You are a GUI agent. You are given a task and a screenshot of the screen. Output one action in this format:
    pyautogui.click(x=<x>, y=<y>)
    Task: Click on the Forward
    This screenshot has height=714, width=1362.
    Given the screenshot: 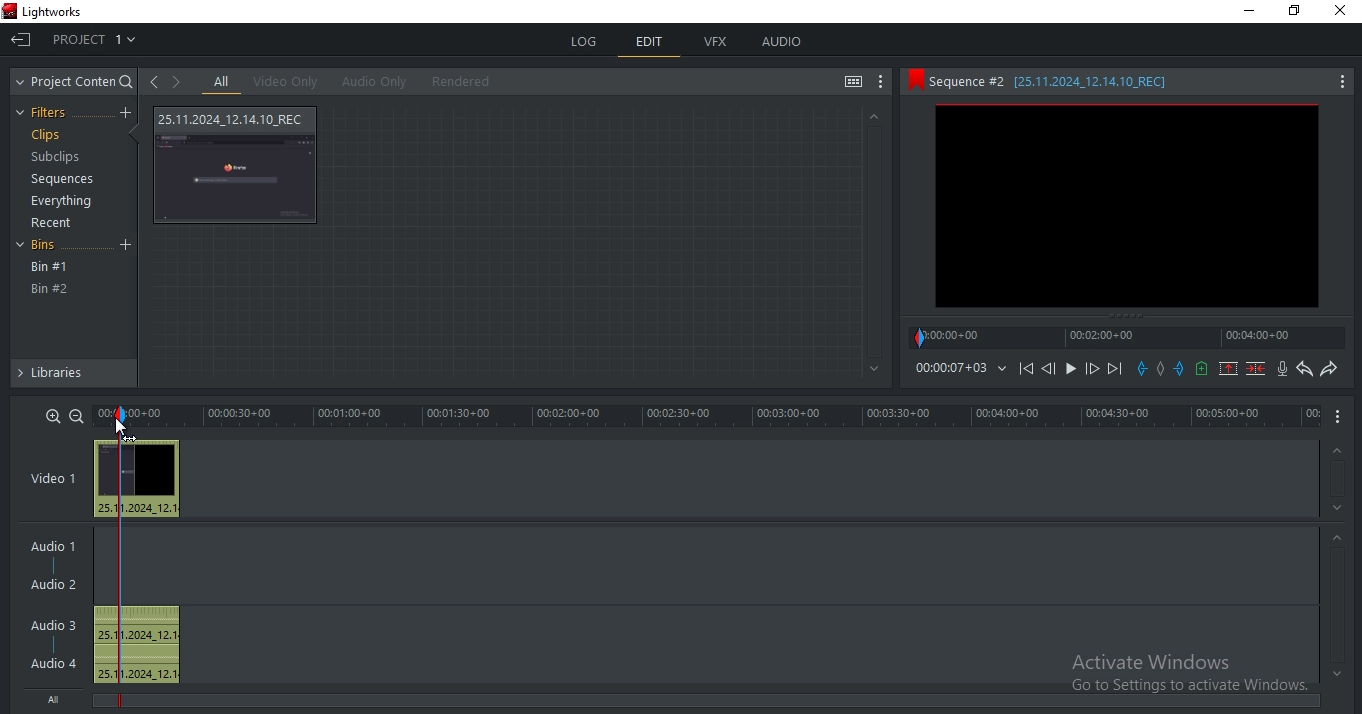 What is the action you would take?
    pyautogui.click(x=1093, y=369)
    